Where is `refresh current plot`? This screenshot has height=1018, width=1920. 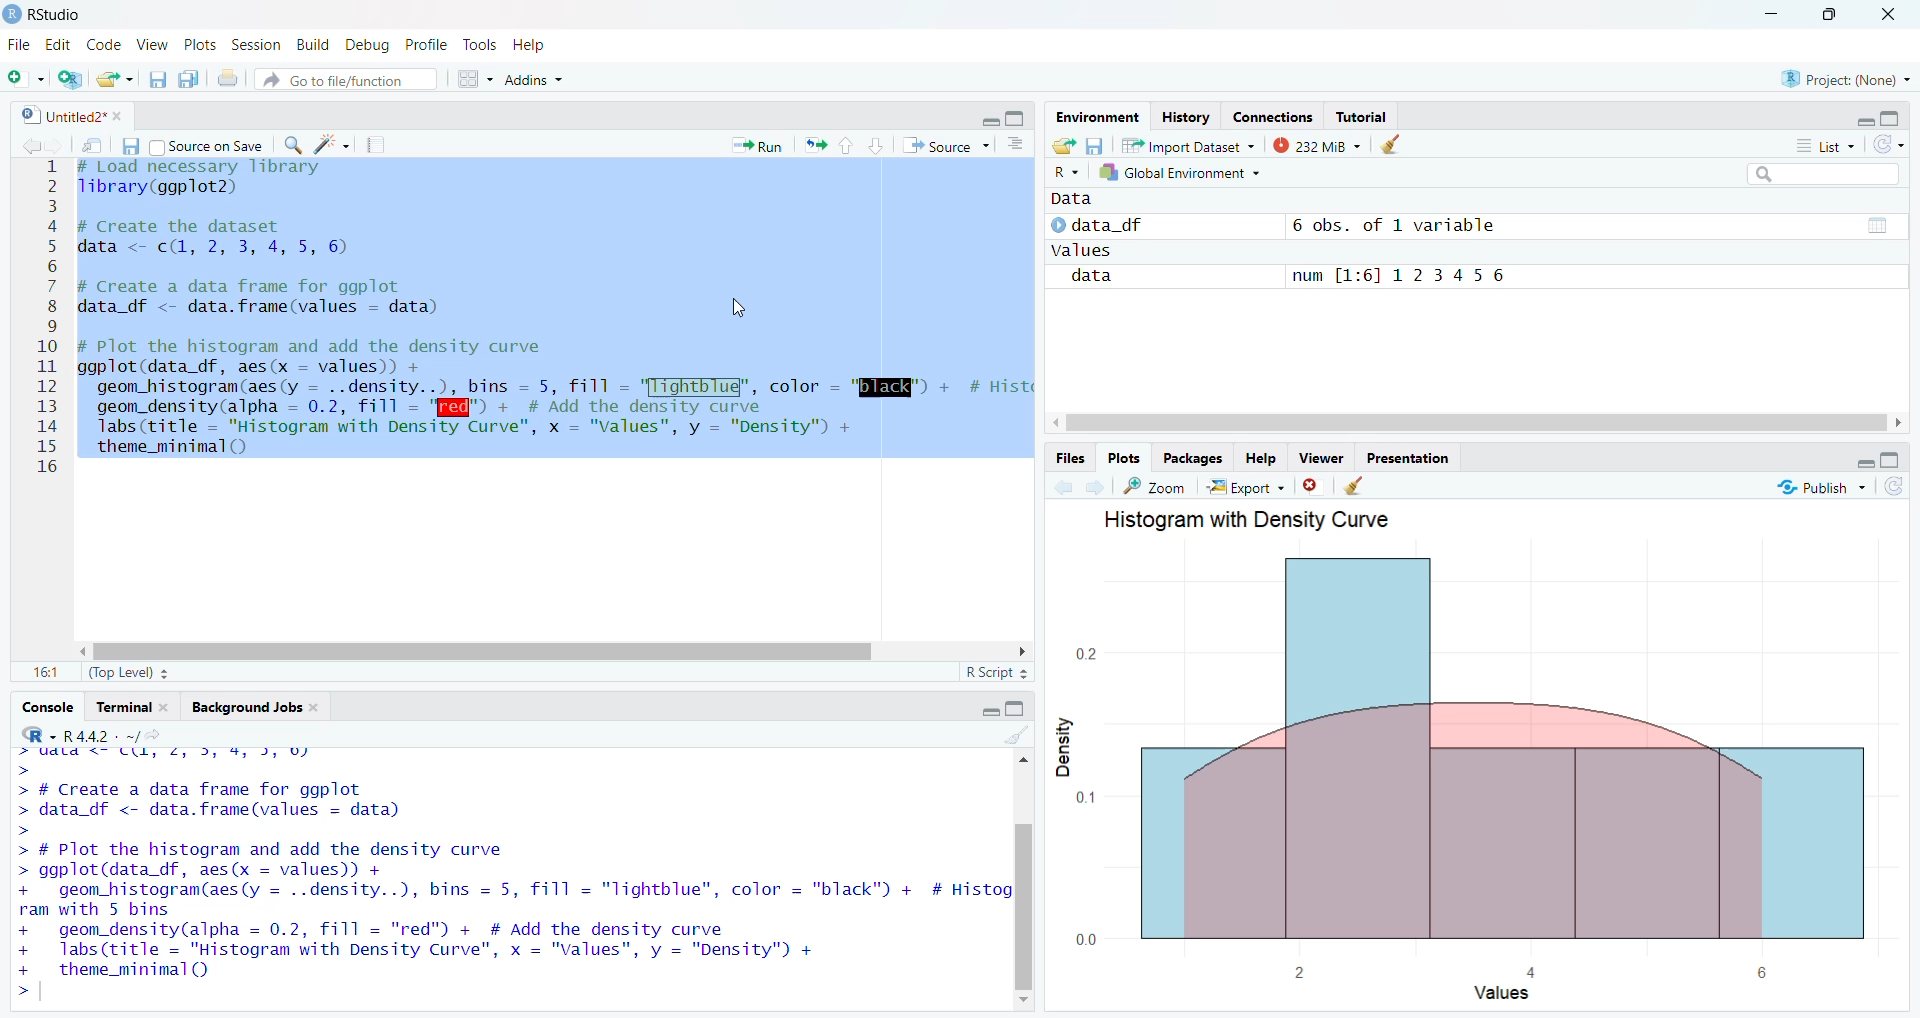
refresh current plot is located at coordinates (1897, 486).